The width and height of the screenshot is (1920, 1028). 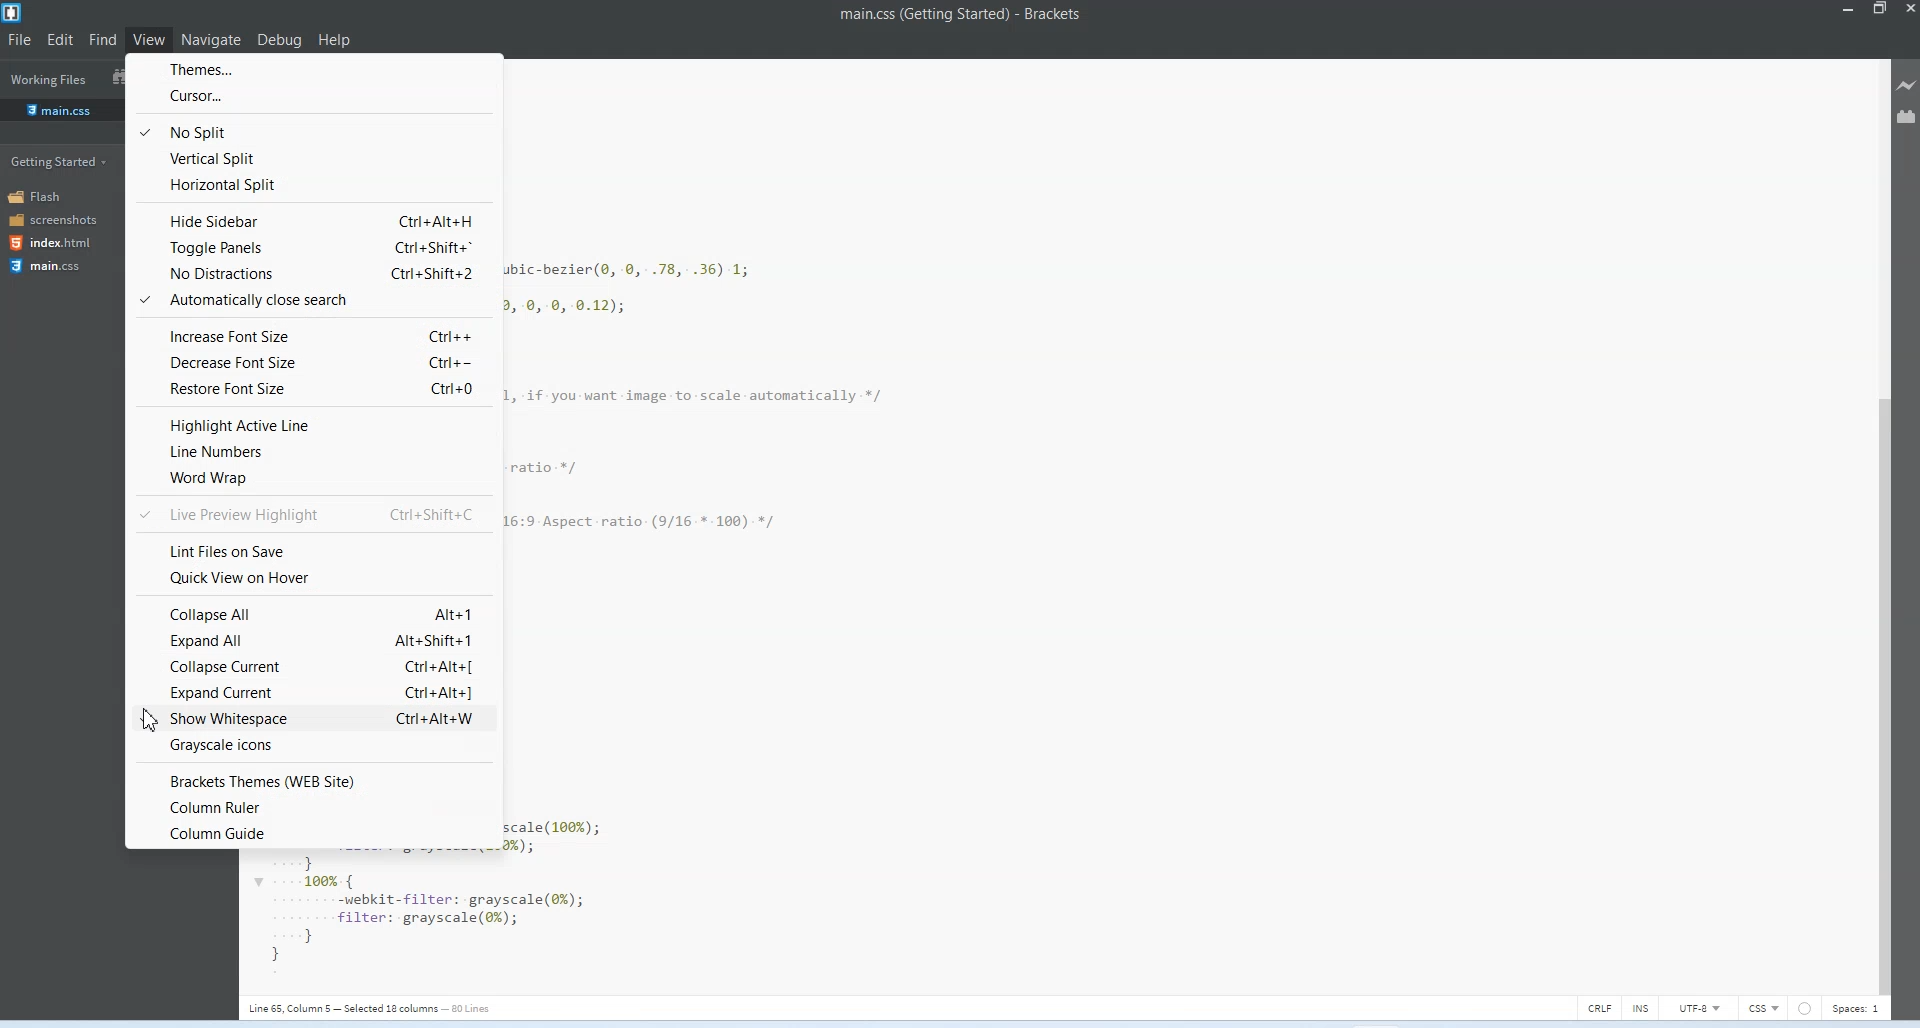 I want to click on Show white space, so click(x=315, y=691).